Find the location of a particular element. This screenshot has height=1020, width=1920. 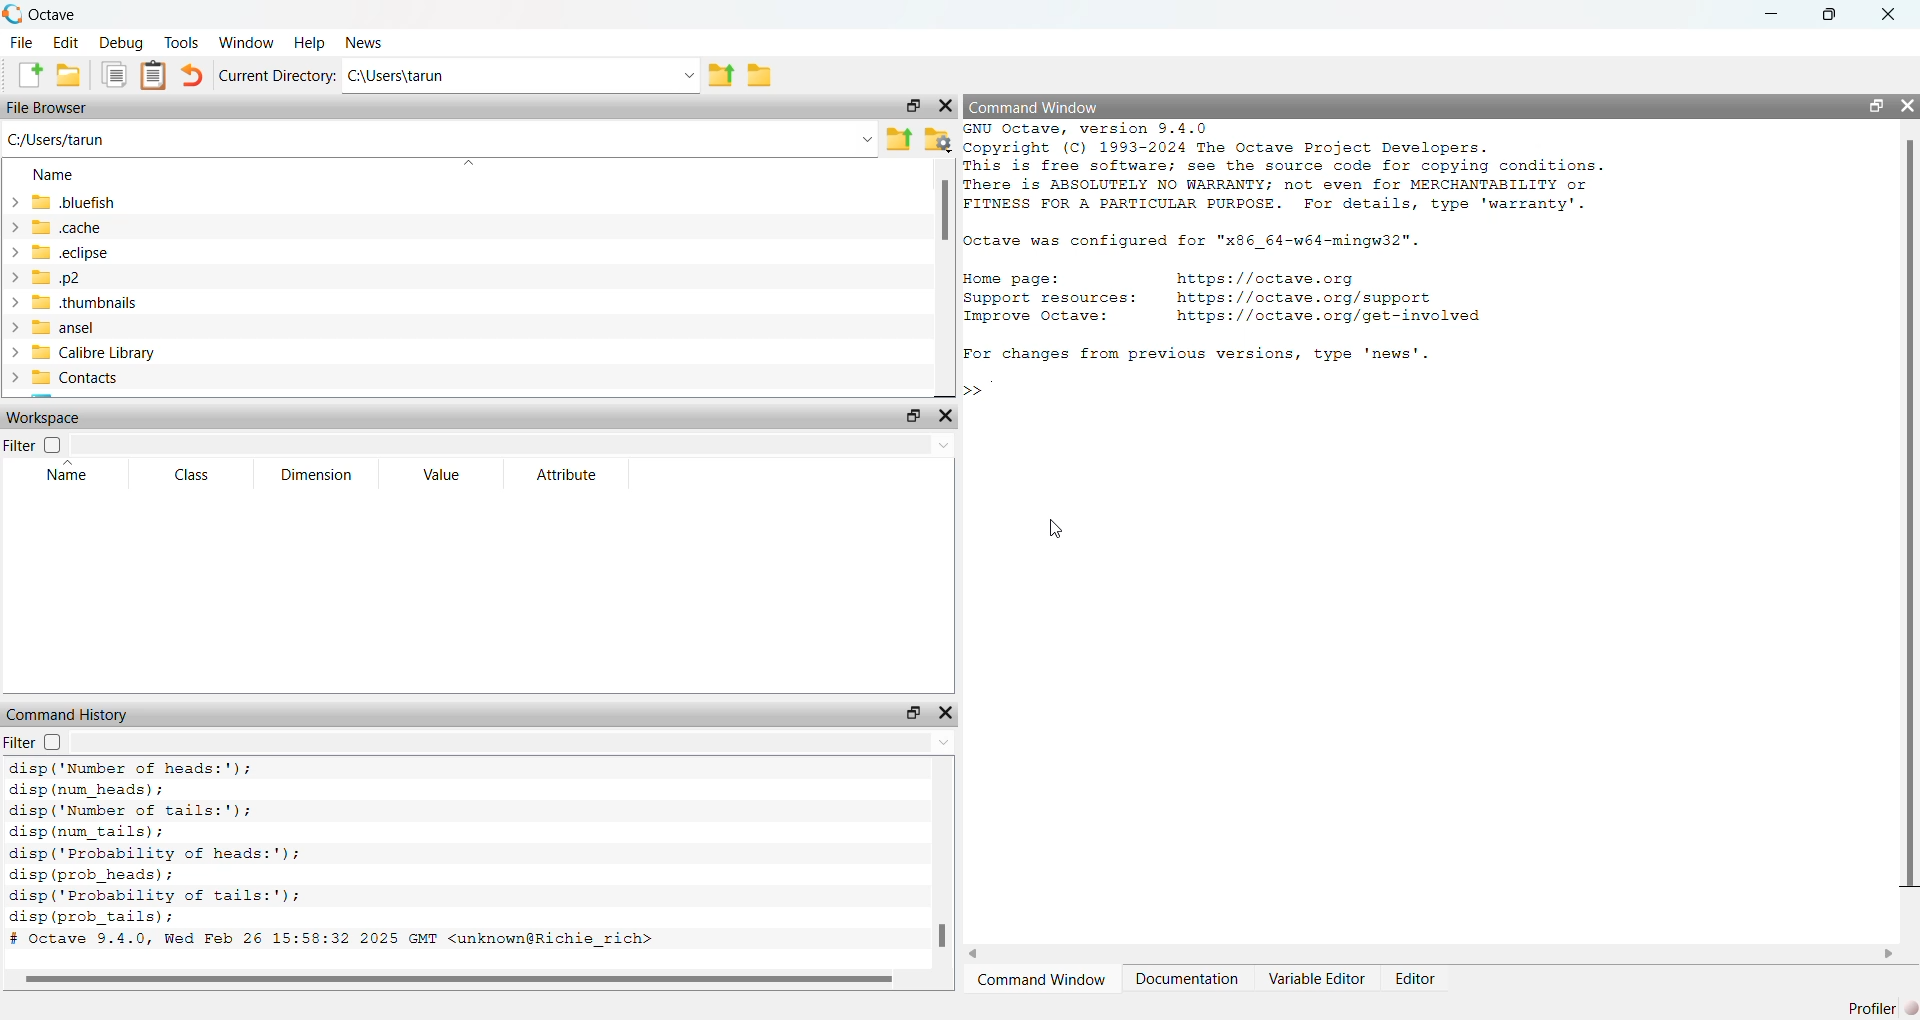

cursor is located at coordinates (1054, 528).